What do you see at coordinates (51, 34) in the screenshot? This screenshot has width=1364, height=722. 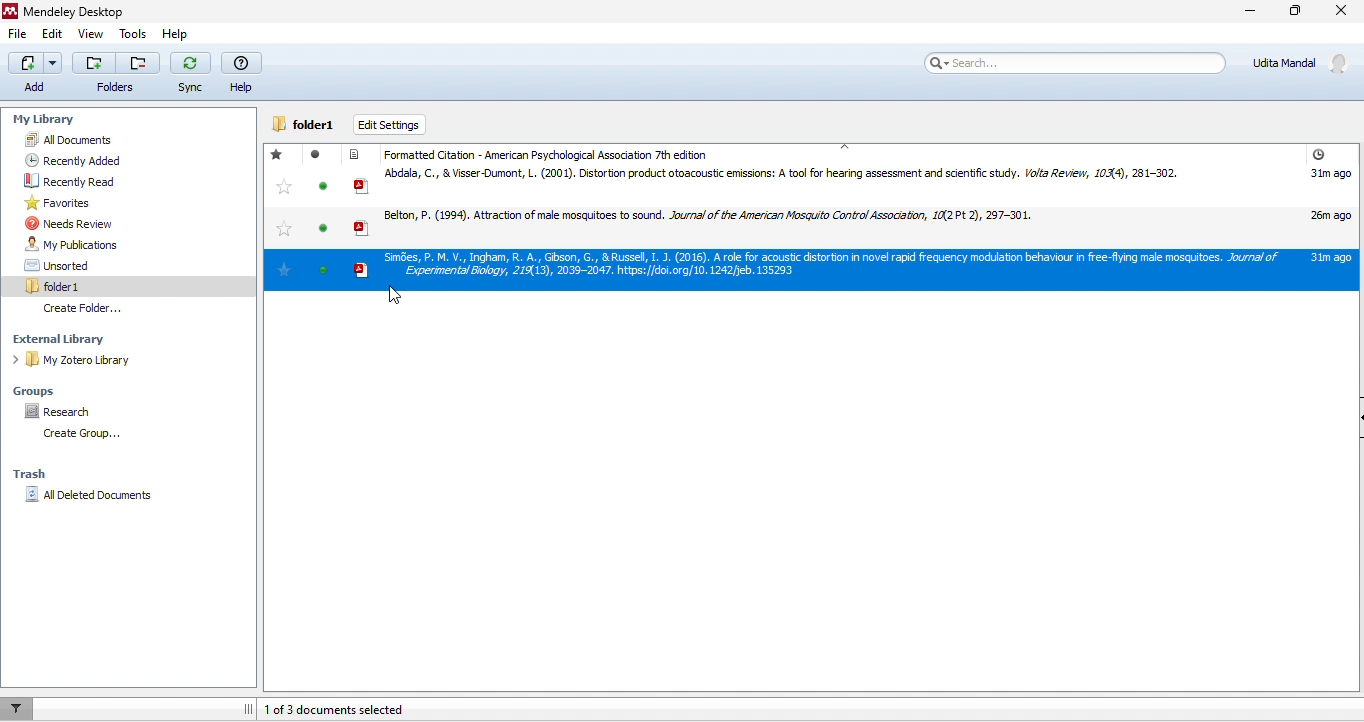 I see `edit` at bounding box center [51, 34].